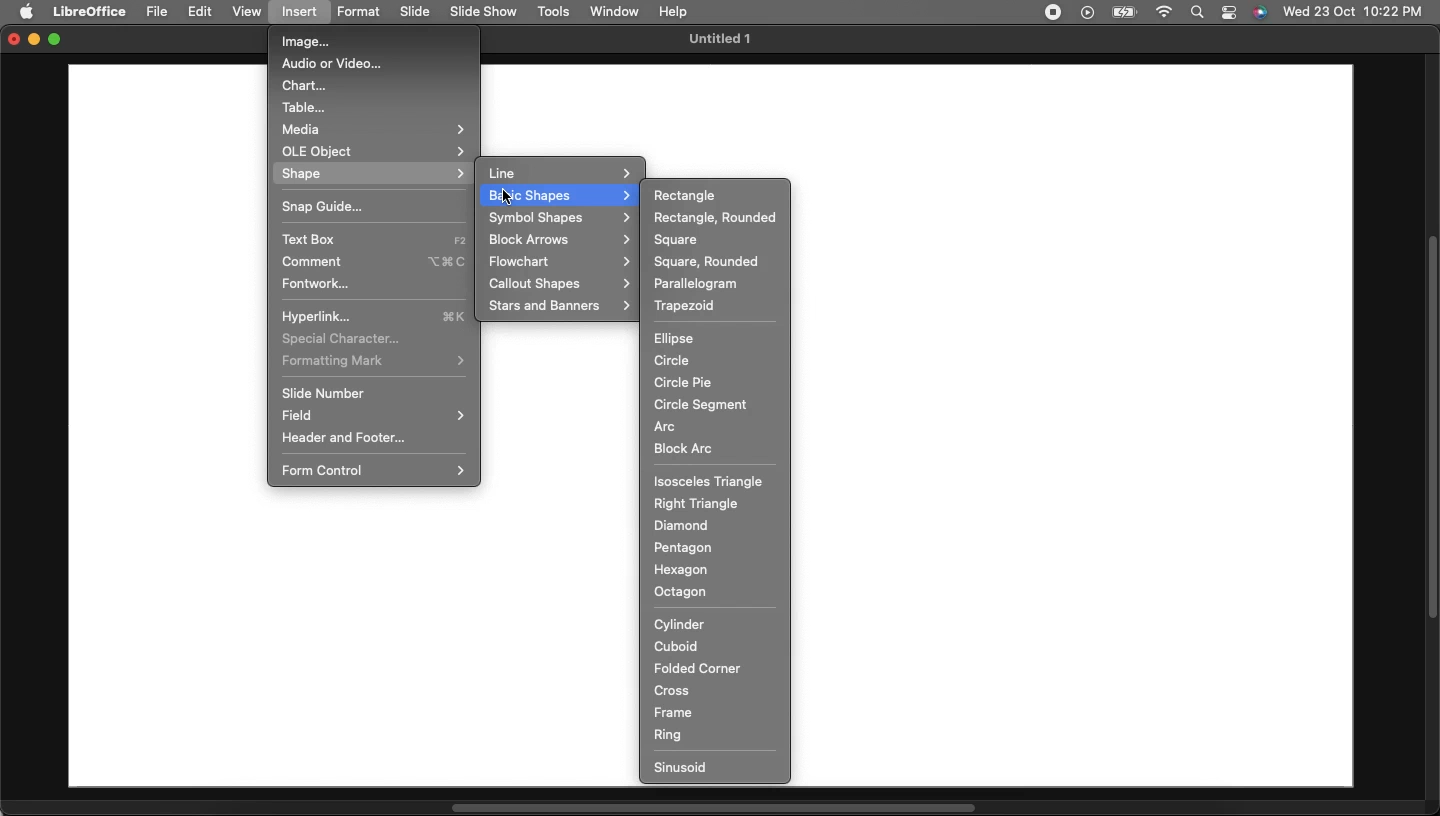  What do you see at coordinates (686, 448) in the screenshot?
I see `Block arc` at bounding box center [686, 448].